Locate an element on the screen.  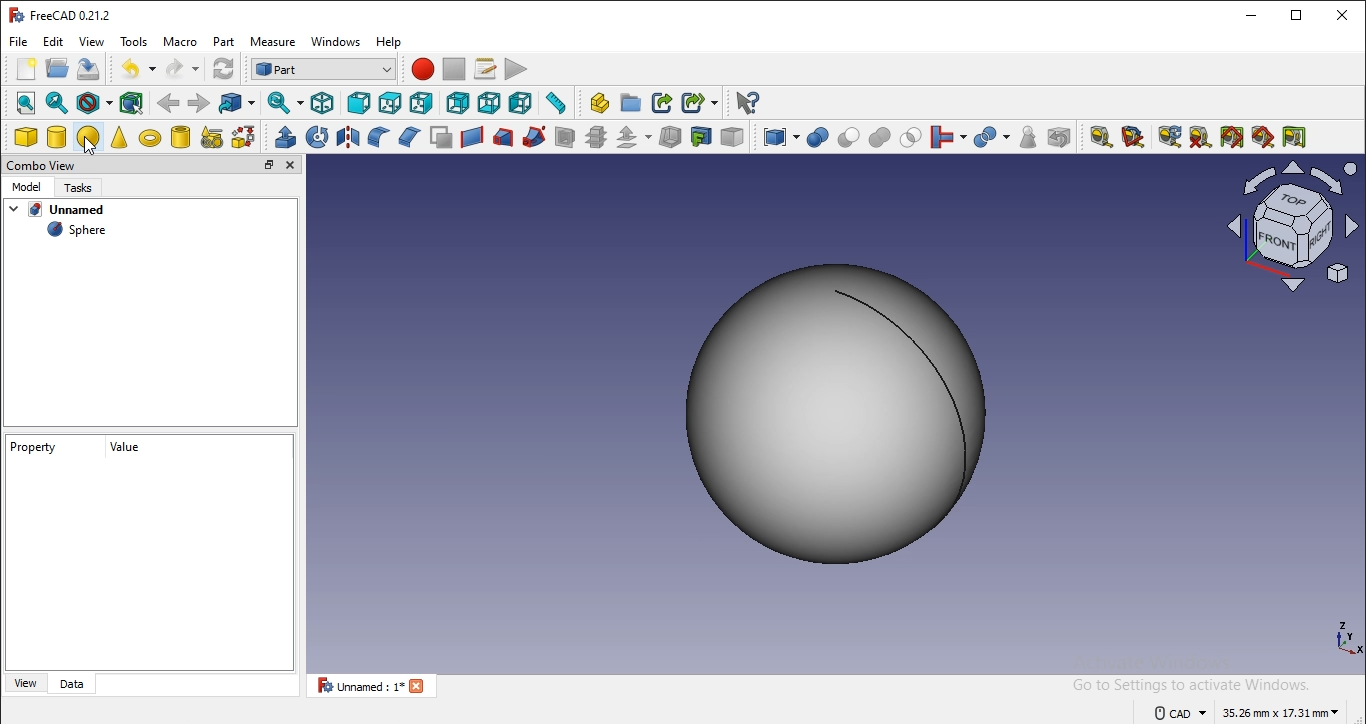
save is located at coordinates (90, 68).